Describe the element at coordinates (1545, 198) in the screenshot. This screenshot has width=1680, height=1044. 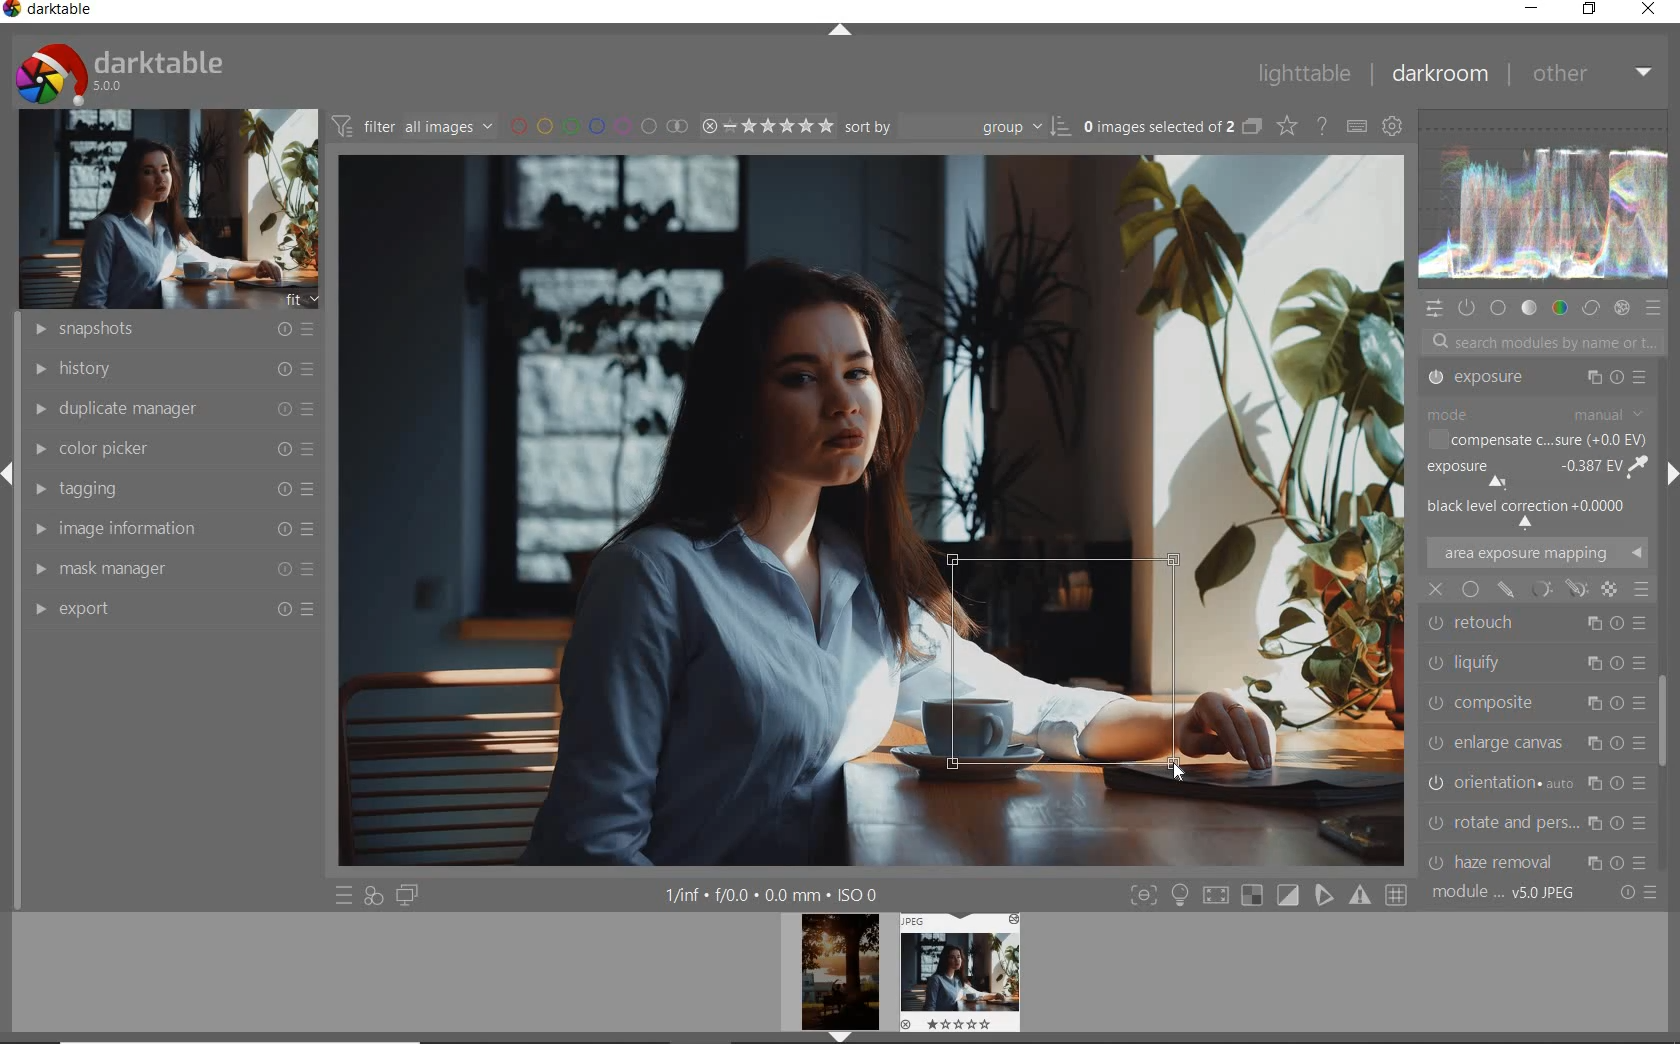
I see `WAVEFORM` at that location.